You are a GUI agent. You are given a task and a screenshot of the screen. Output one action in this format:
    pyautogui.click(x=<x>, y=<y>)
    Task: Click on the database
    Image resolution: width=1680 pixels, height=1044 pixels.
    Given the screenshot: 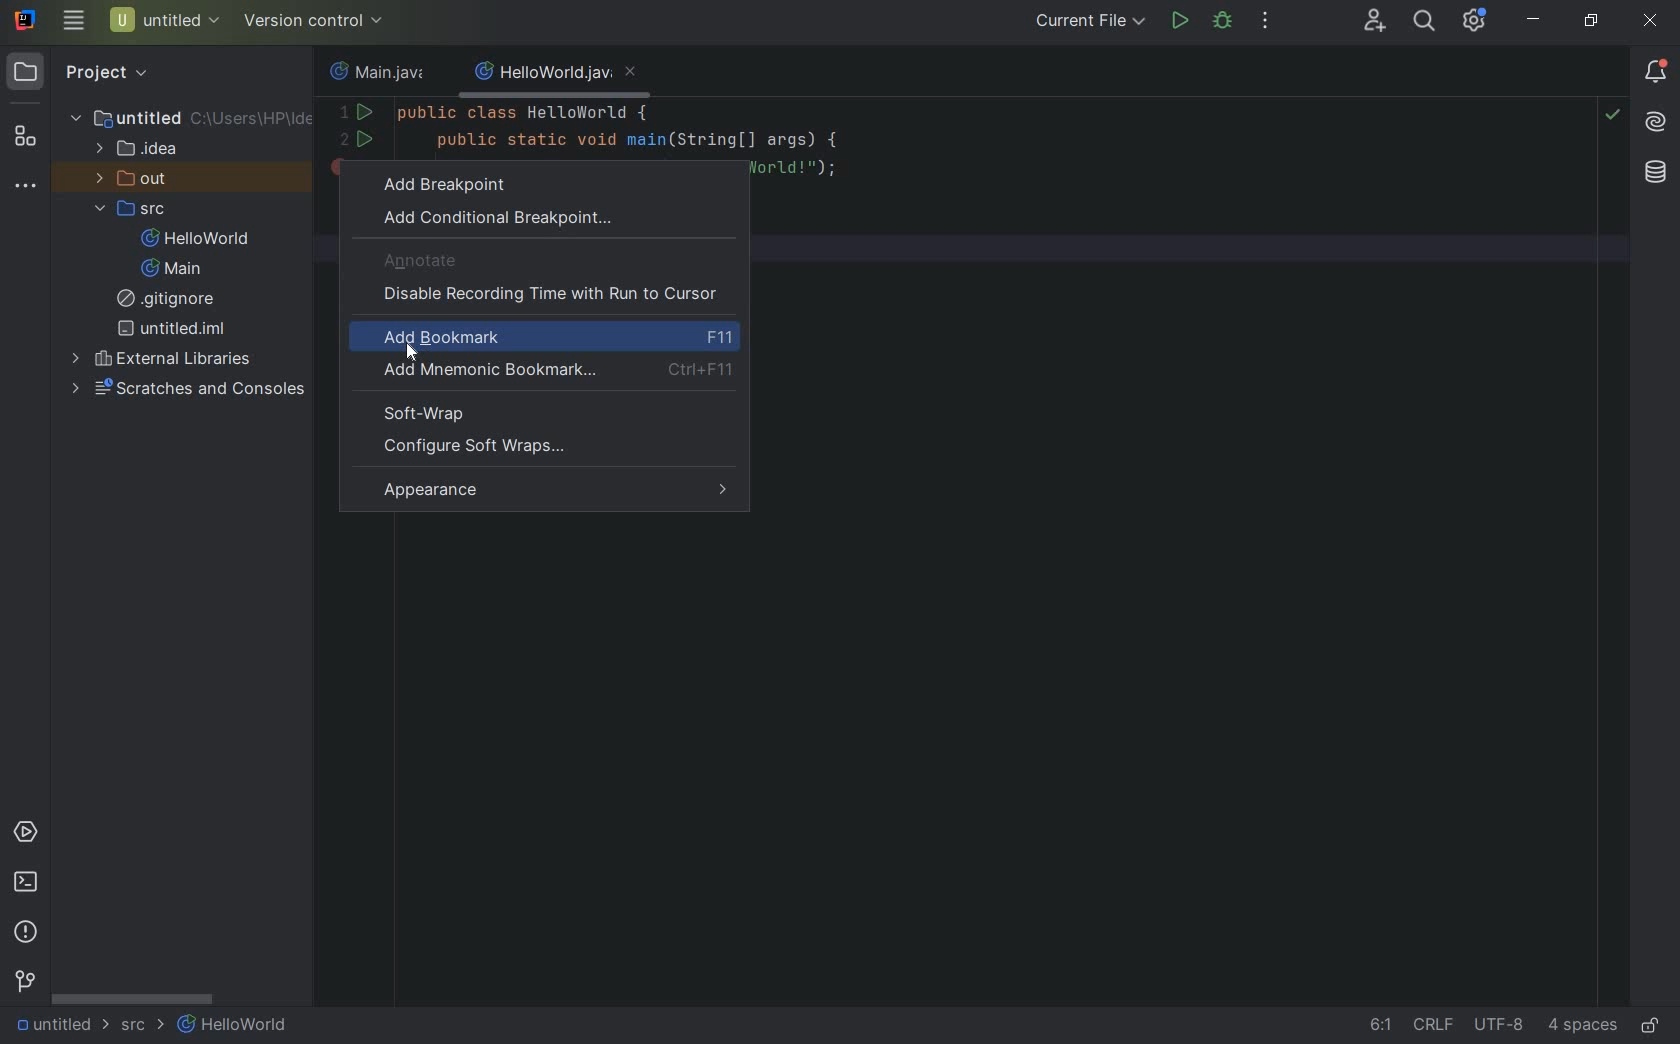 What is the action you would take?
    pyautogui.click(x=1651, y=171)
    